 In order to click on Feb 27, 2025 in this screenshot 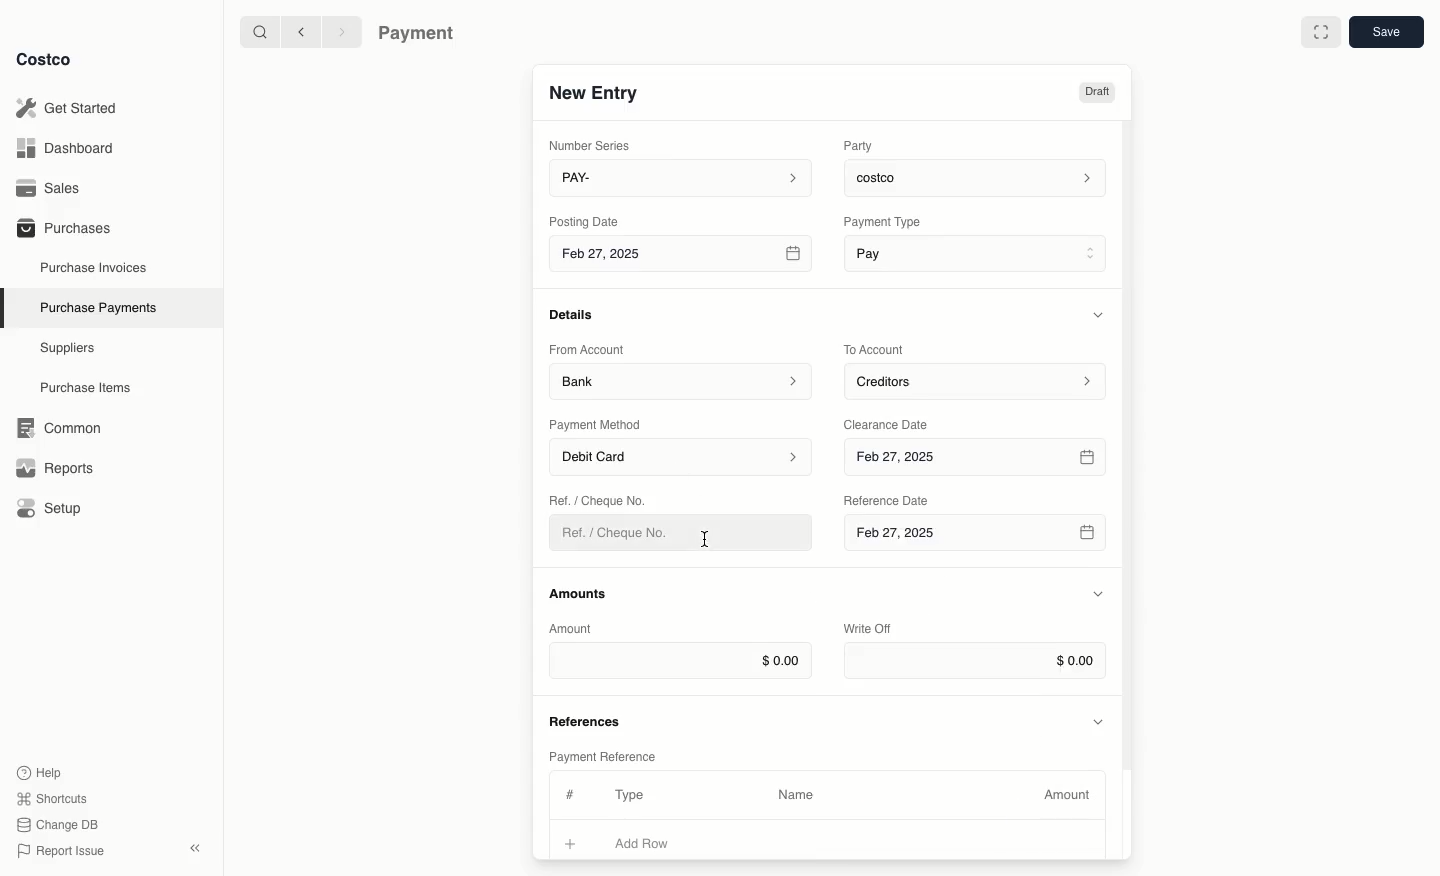, I will do `click(683, 257)`.